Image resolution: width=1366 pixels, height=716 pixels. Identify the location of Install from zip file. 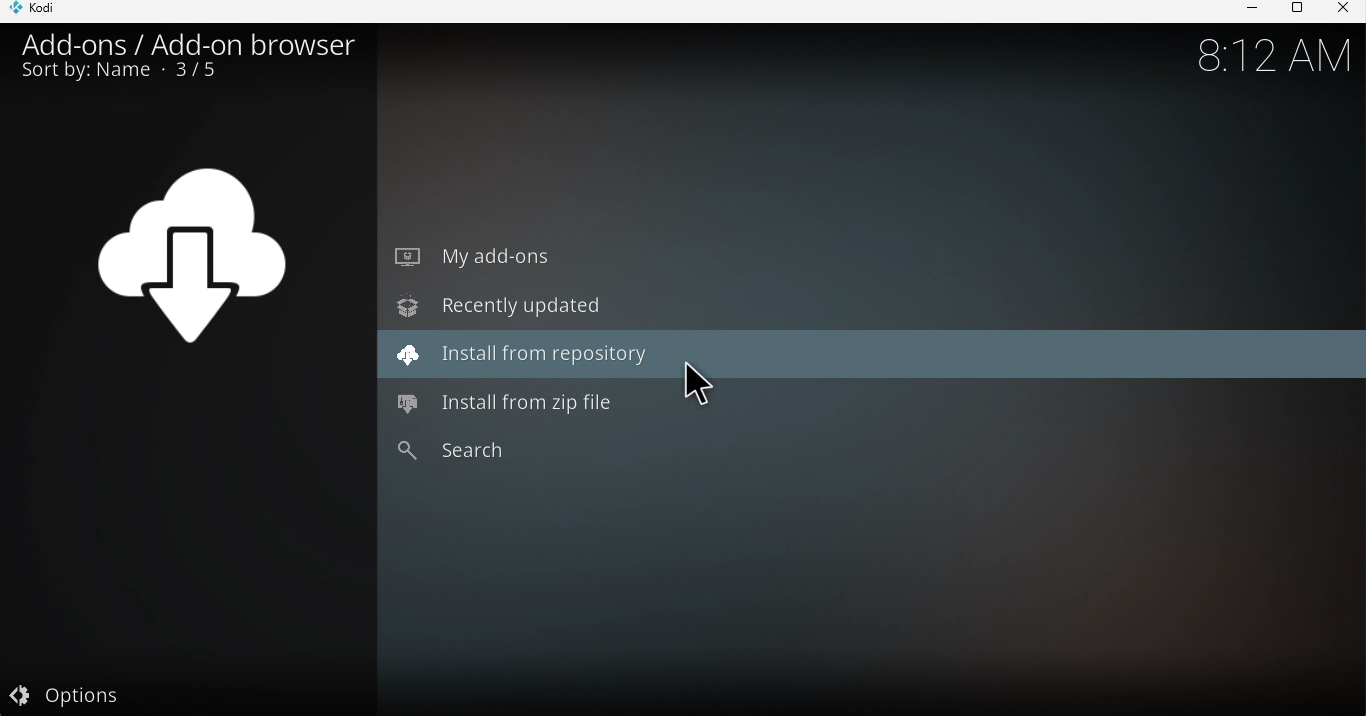
(873, 404).